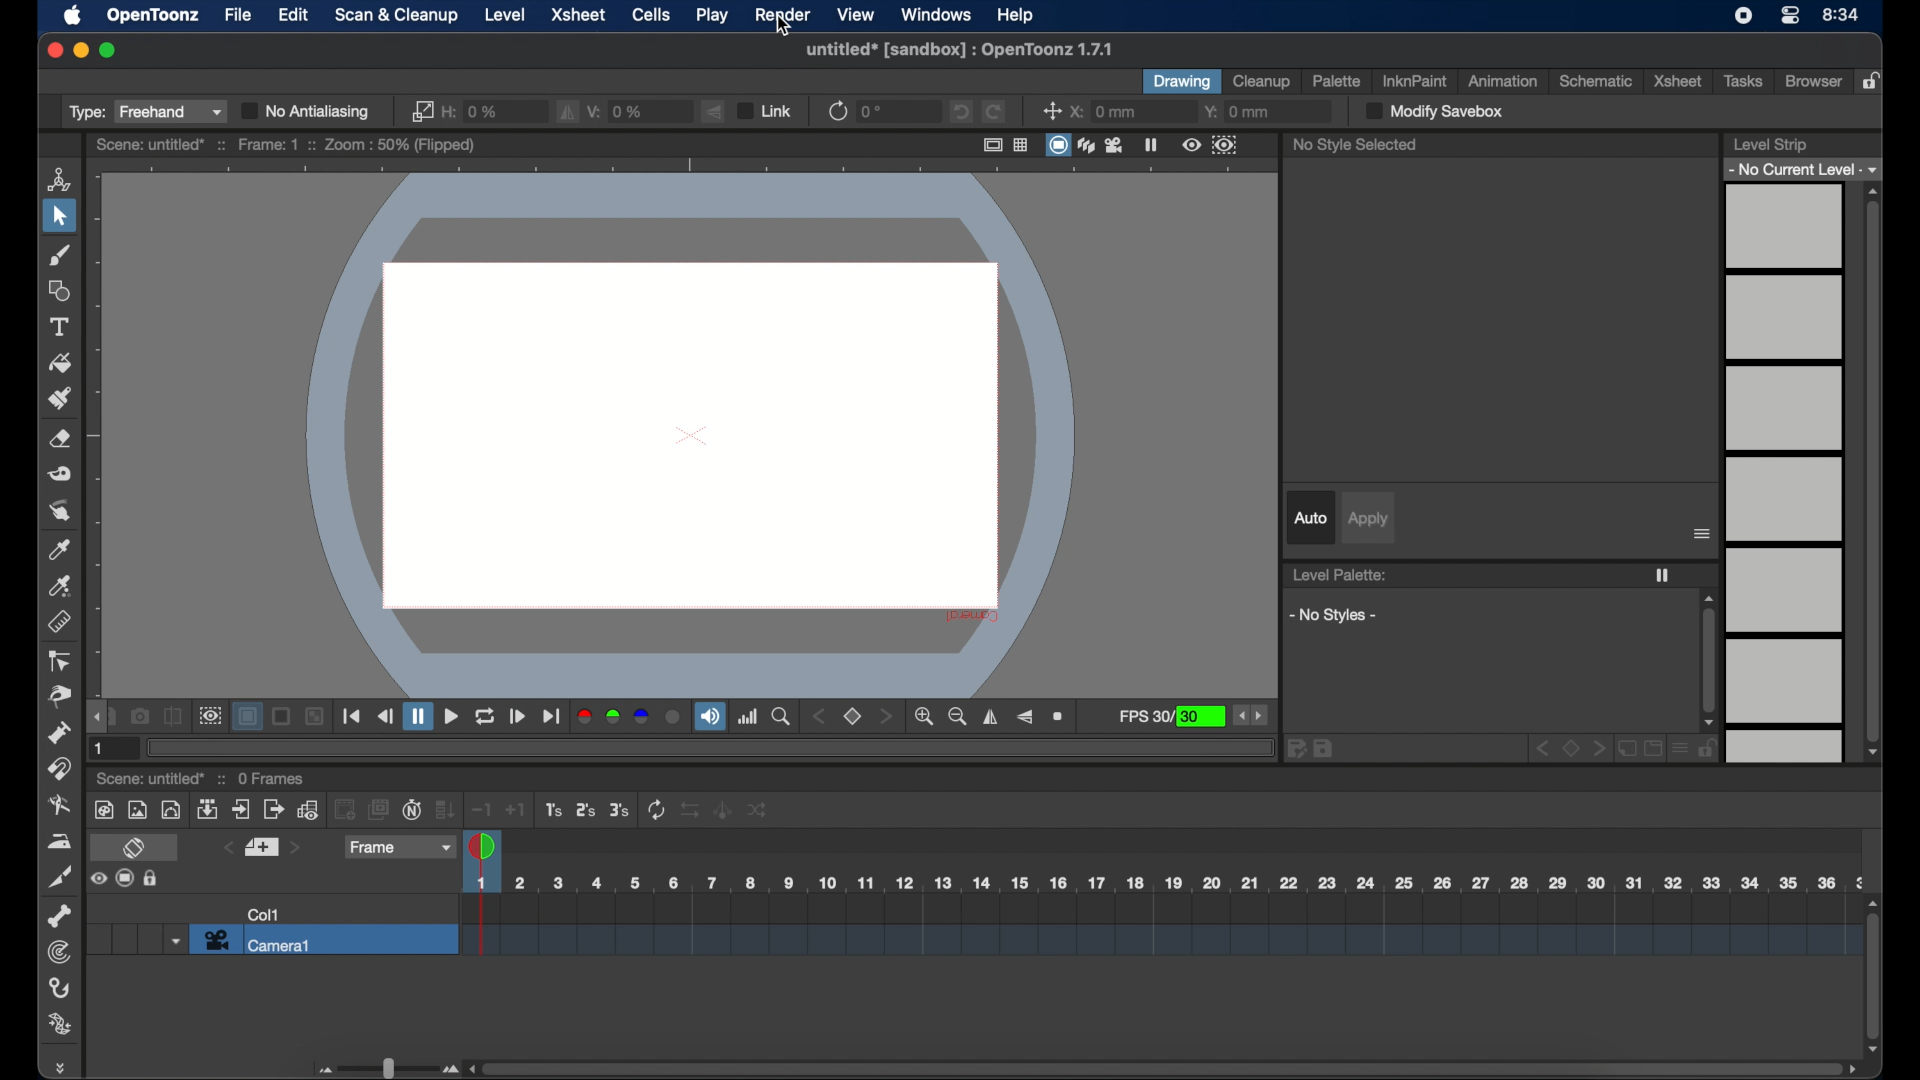 The height and width of the screenshot is (1080, 1920). I want to click on flip vertically, so click(1025, 717).